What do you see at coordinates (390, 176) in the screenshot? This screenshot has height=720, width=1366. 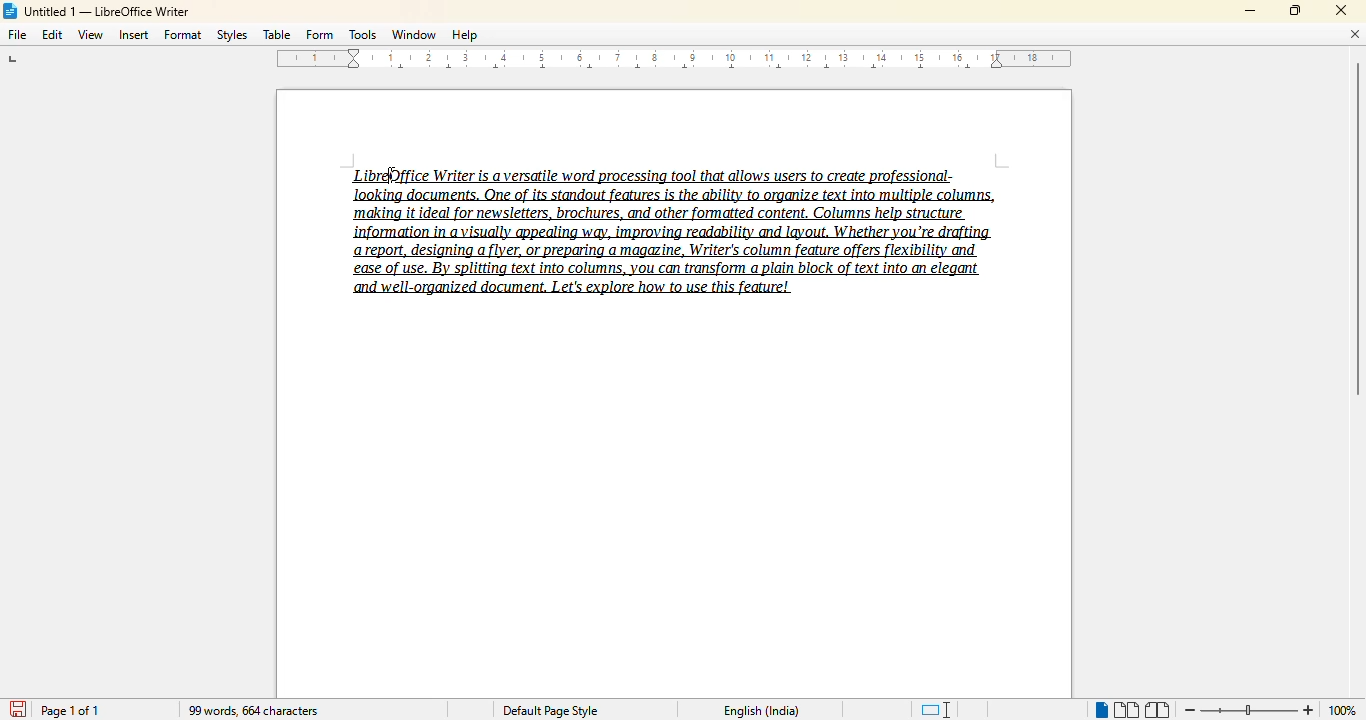 I see `hotkey (Ctrl + A)` at bounding box center [390, 176].